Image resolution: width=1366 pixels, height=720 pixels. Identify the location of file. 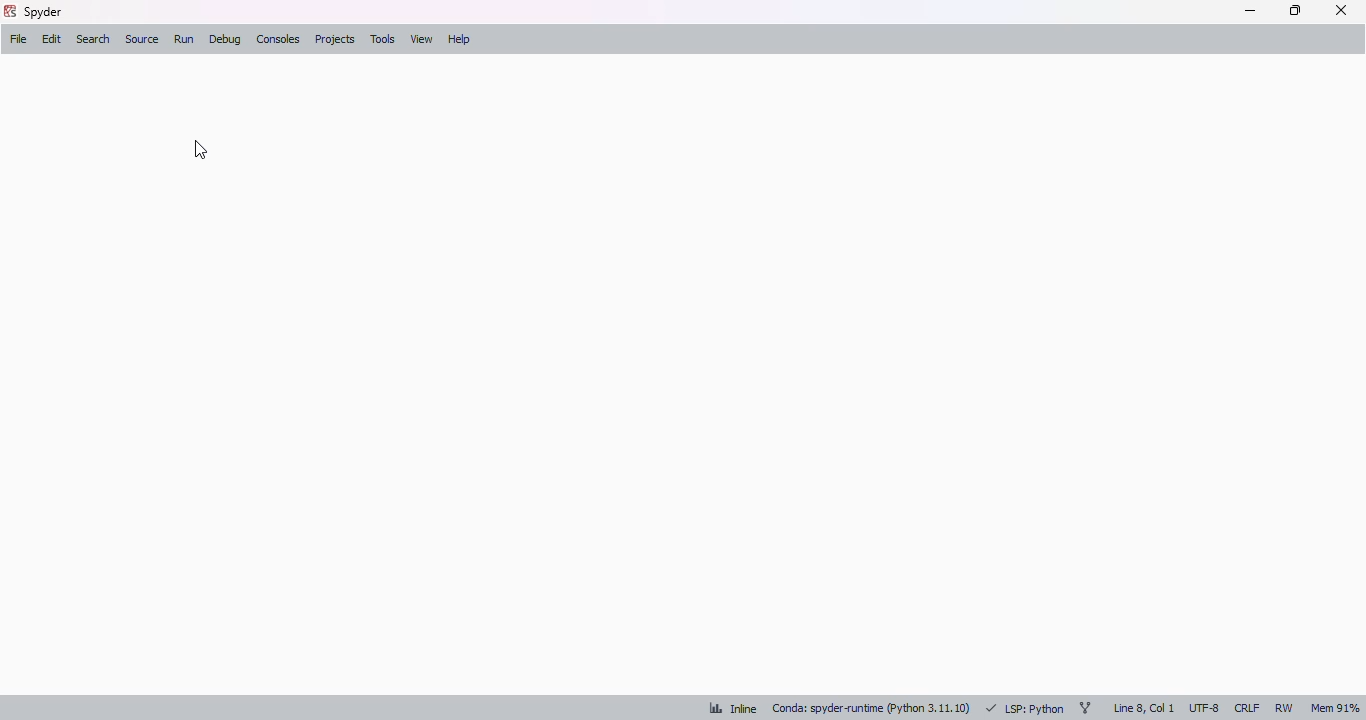
(18, 38).